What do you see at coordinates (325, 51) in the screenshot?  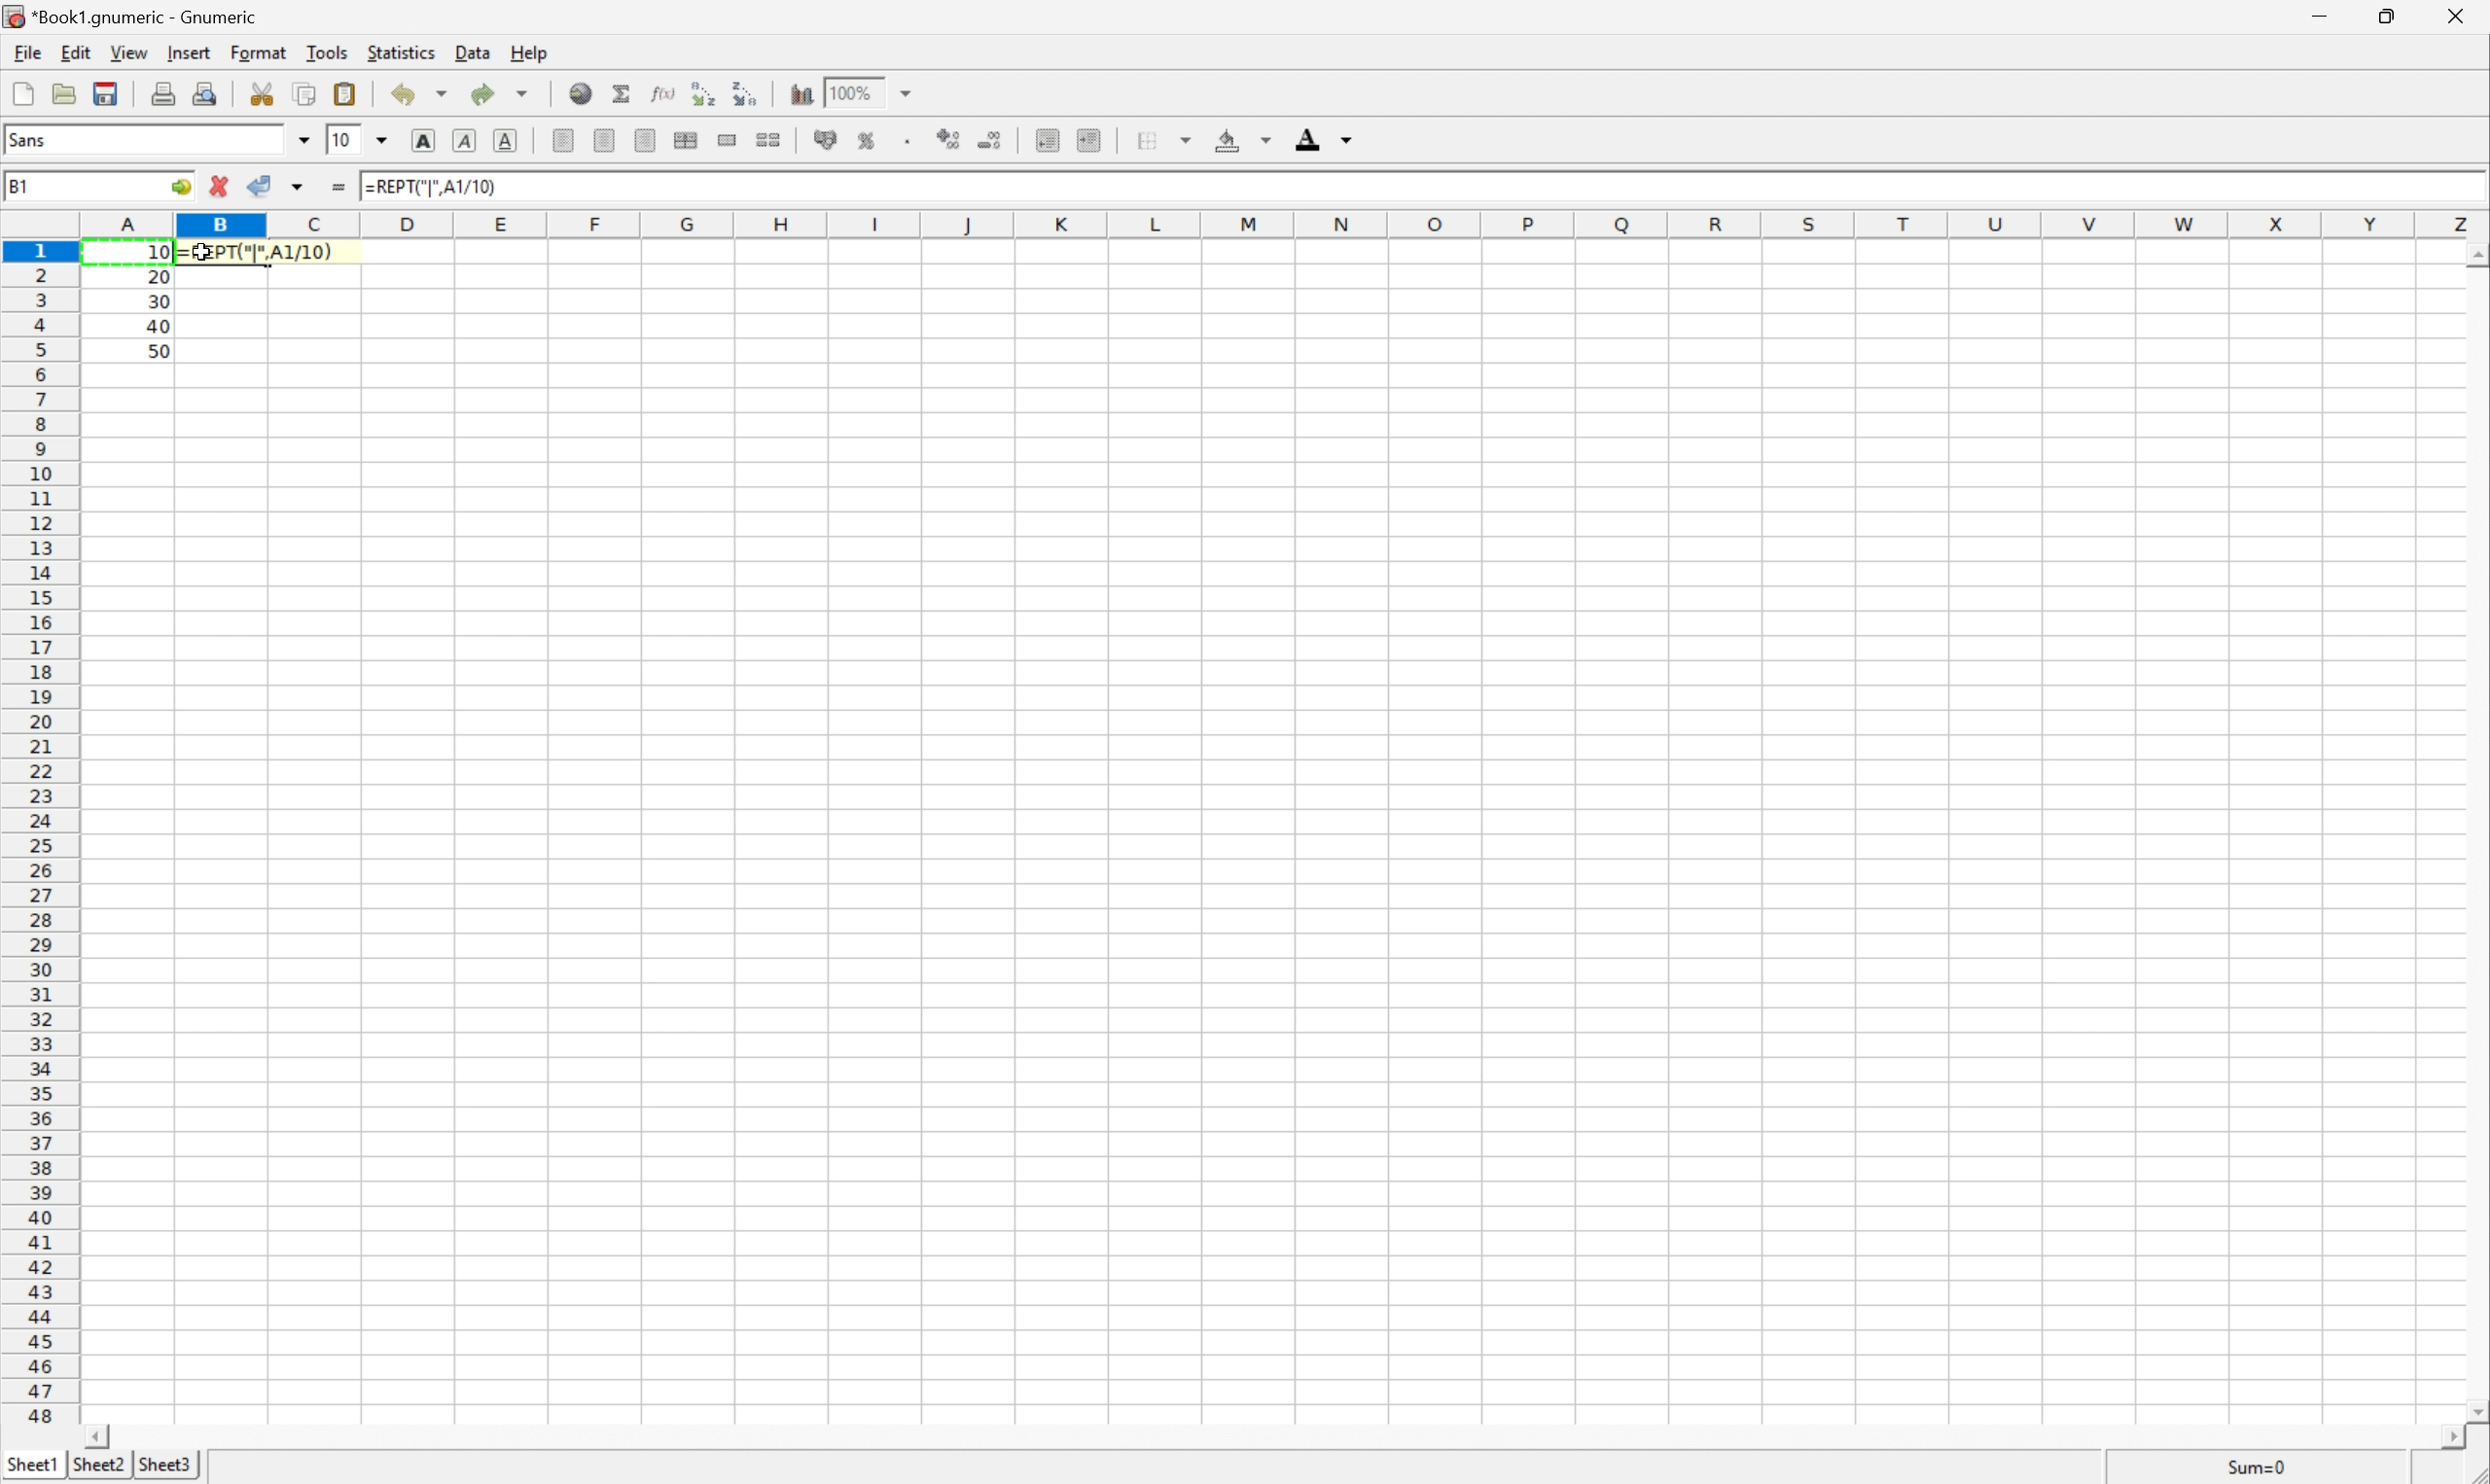 I see `Tools` at bounding box center [325, 51].